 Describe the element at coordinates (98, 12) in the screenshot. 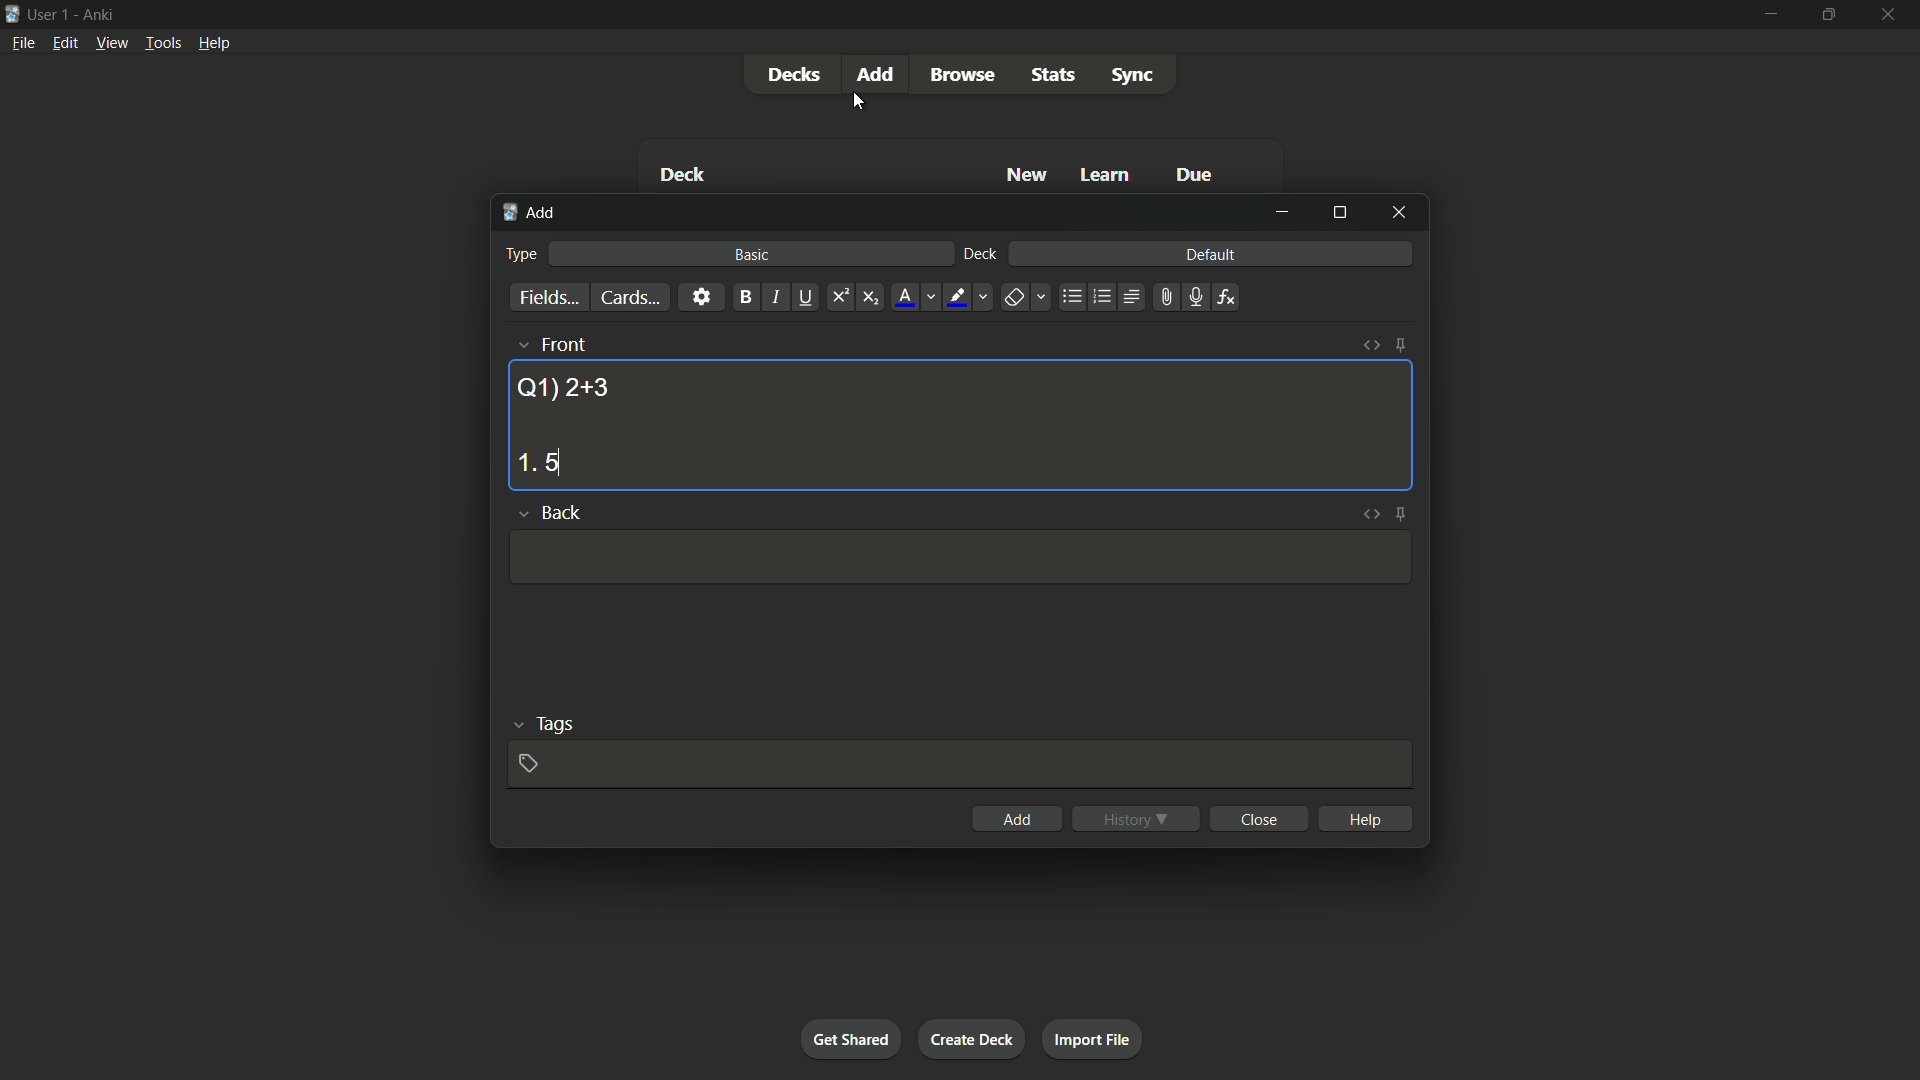

I see `app name` at that location.